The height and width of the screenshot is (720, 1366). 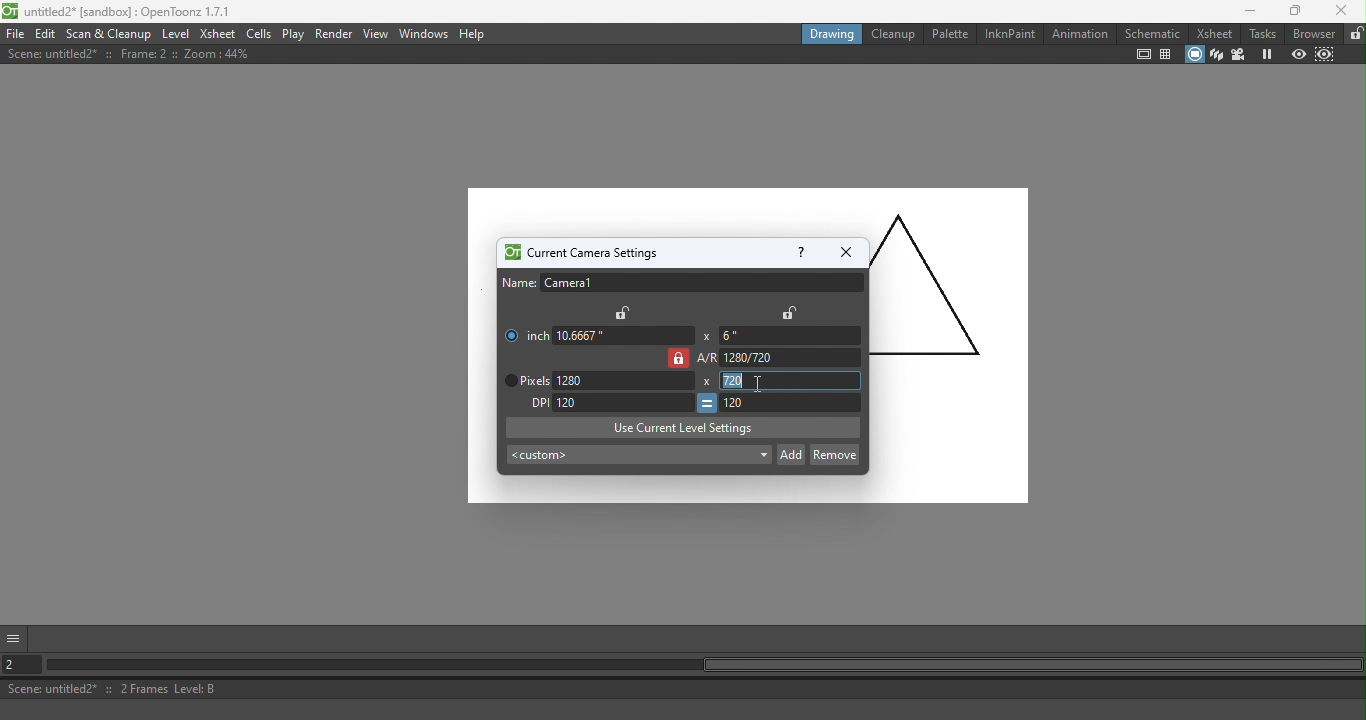 What do you see at coordinates (664, 489) in the screenshot?
I see `canvas` at bounding box center [664, 489].